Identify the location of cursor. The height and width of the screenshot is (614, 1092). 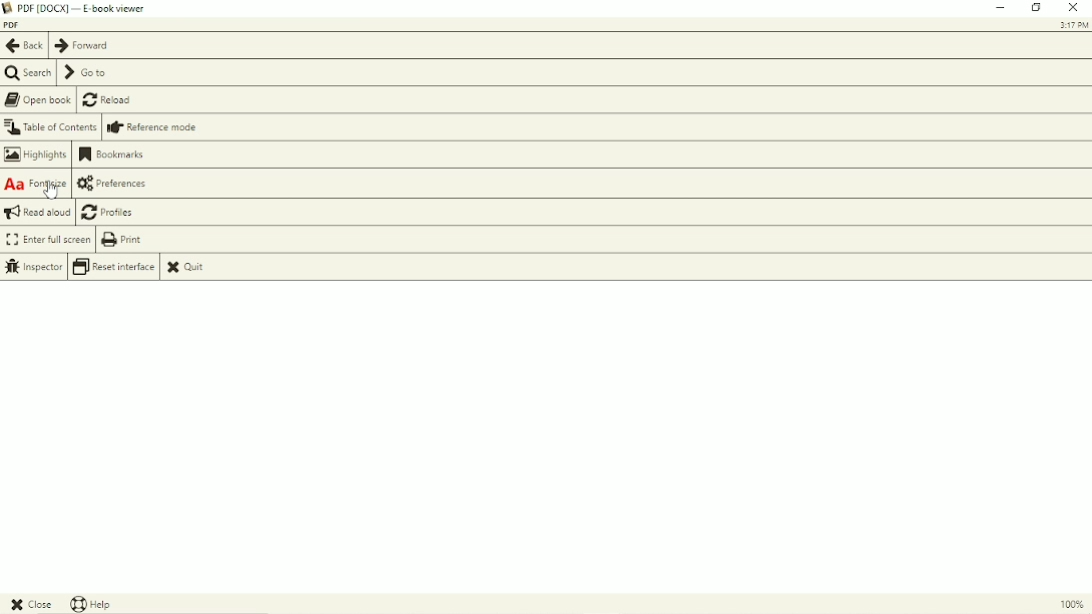
(53, 192).